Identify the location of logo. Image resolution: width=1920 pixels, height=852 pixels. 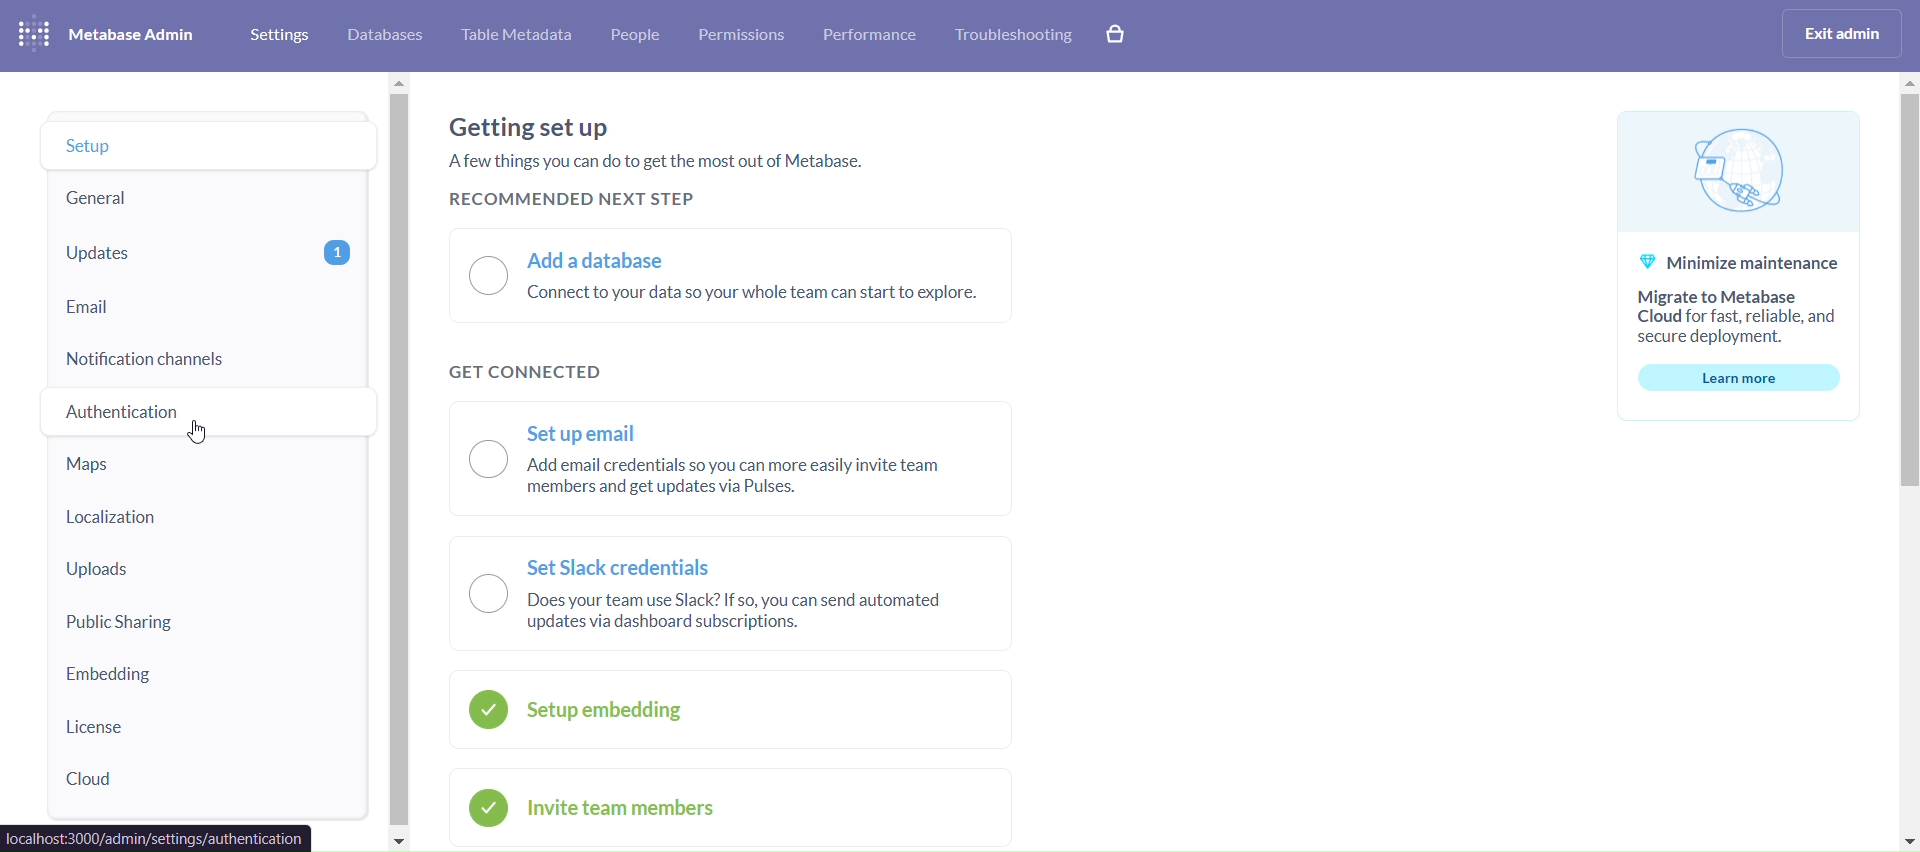
(37, 34).